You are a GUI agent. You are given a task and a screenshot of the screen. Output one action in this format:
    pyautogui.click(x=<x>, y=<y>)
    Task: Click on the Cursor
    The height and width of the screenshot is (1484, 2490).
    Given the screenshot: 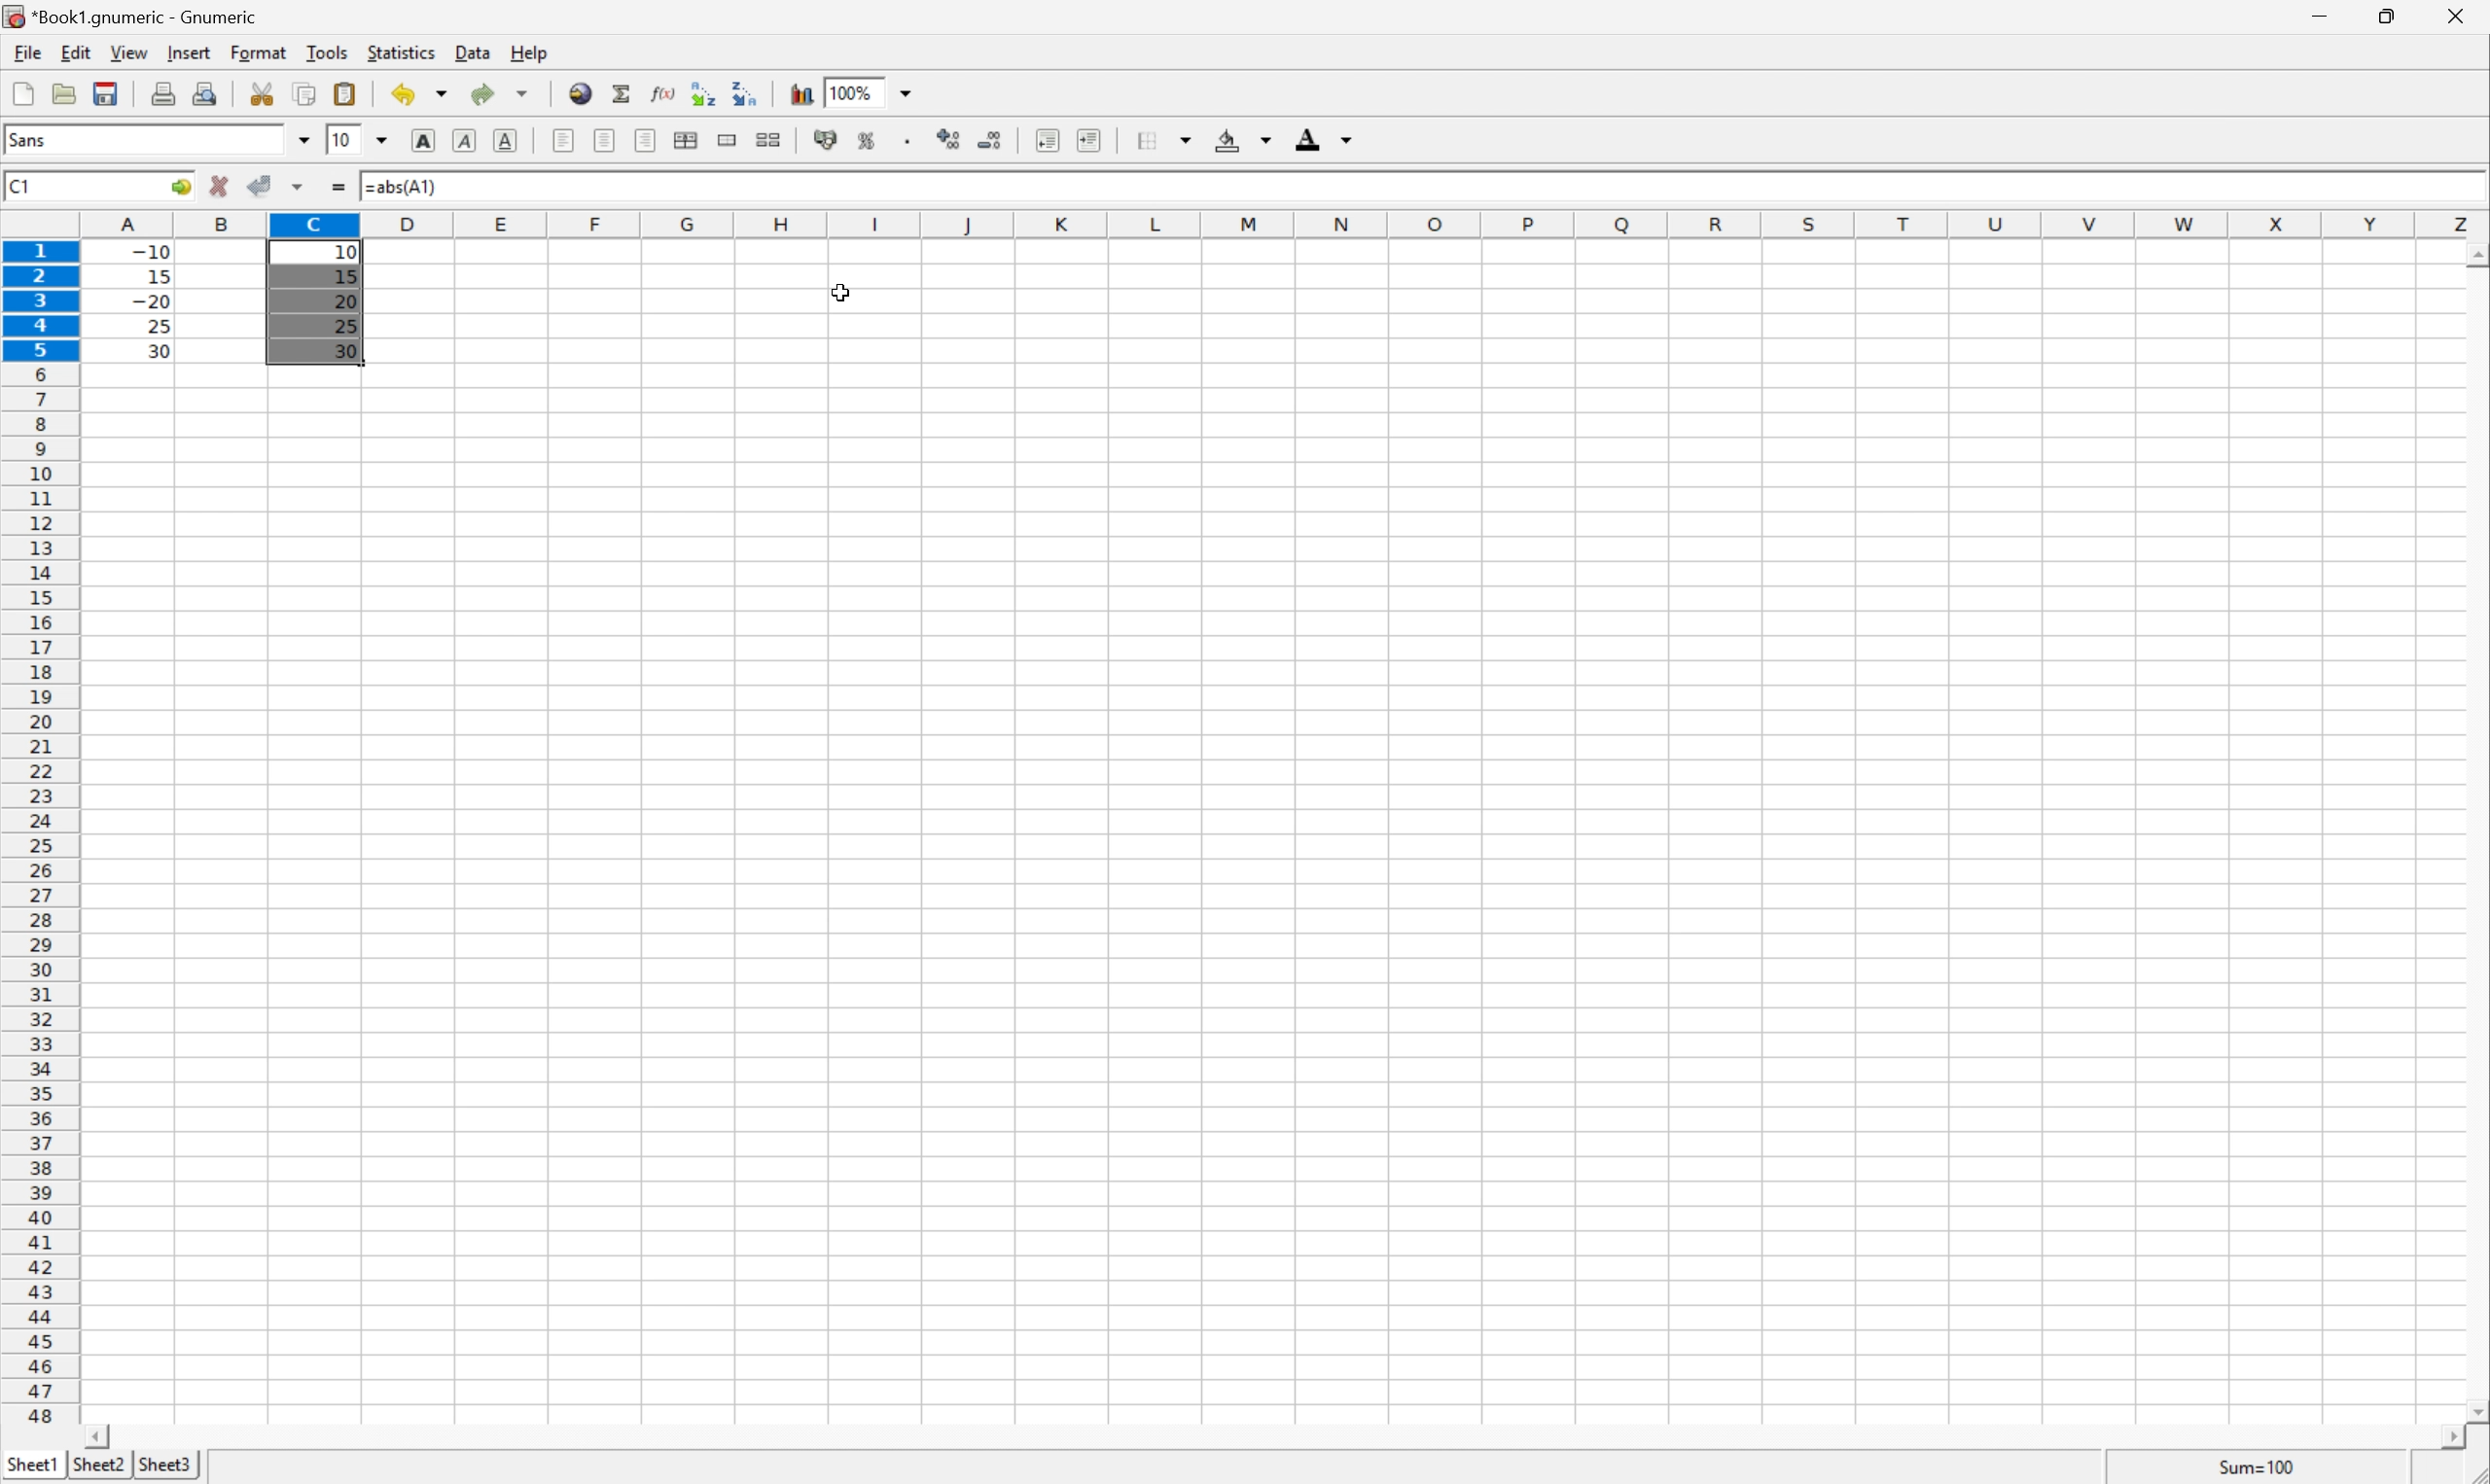 What is the action you would take?
    pyautogui.click(x=845, y=293)
    